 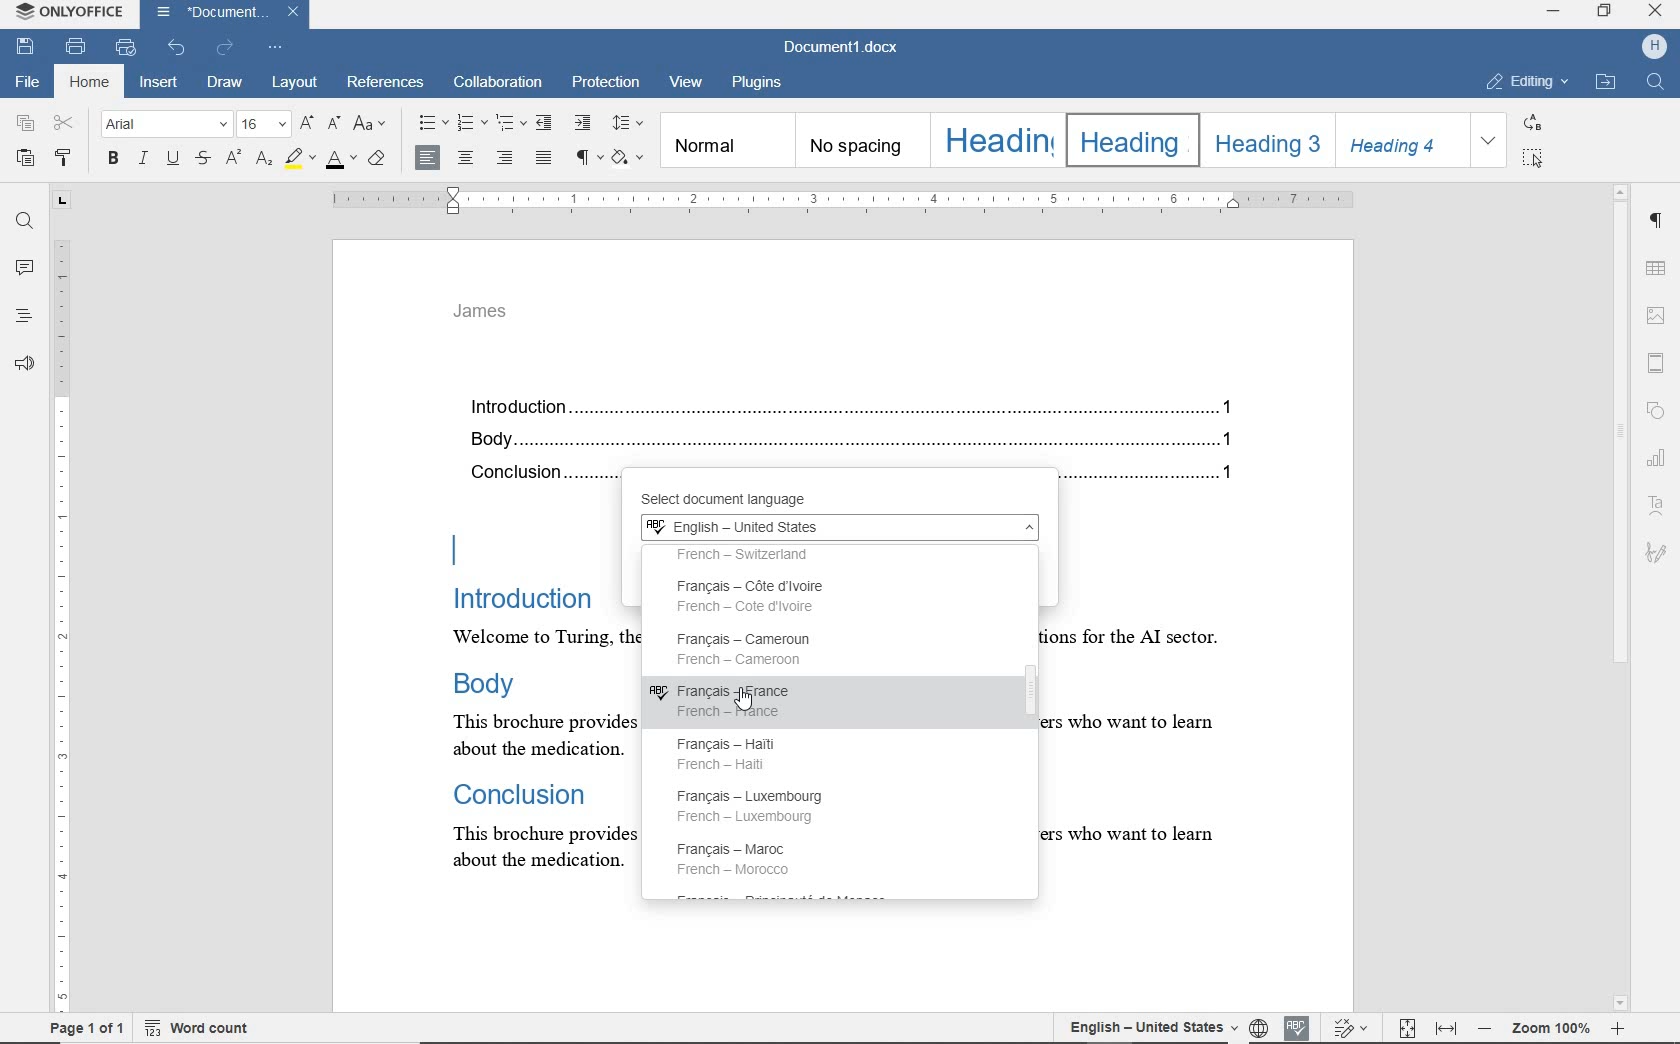 What do you see at coordinates (84, 1030) in the screenshot?
I see `page 1 of 1` at bounding box center [84, 1030].